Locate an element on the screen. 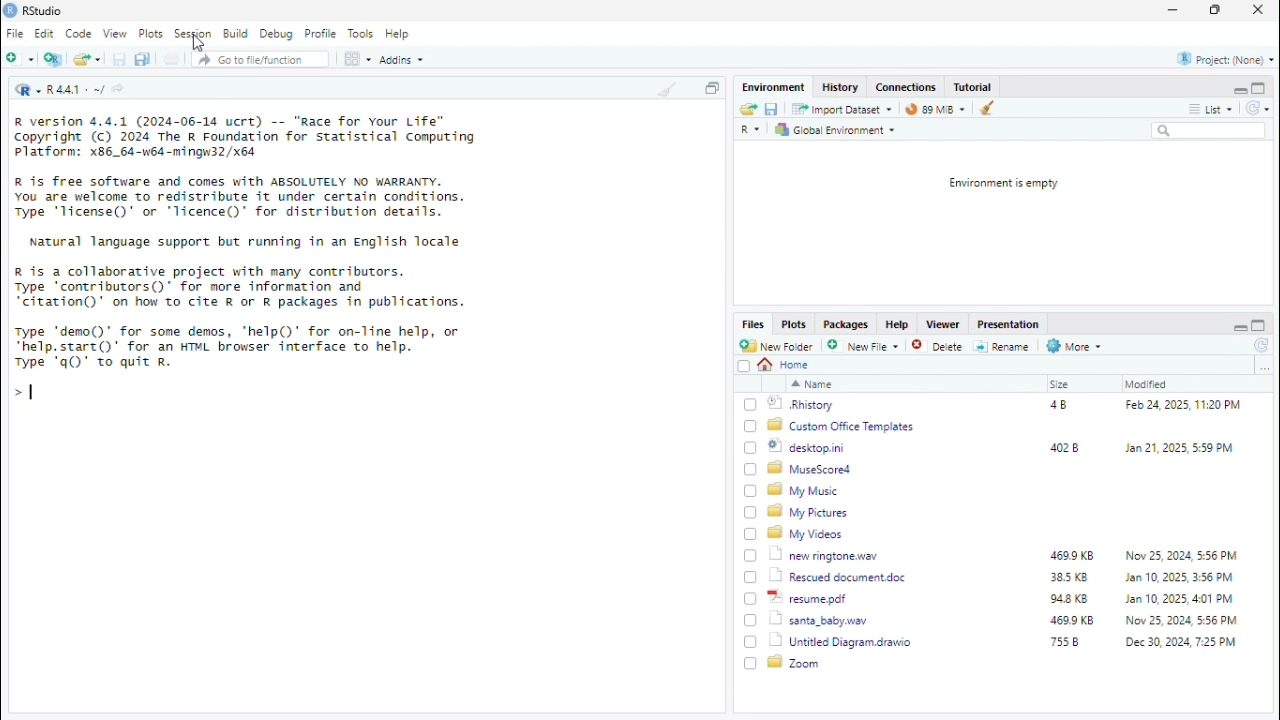 The height and width of the screenshot is (720, 1280). View is located at coordinates (115, 34).